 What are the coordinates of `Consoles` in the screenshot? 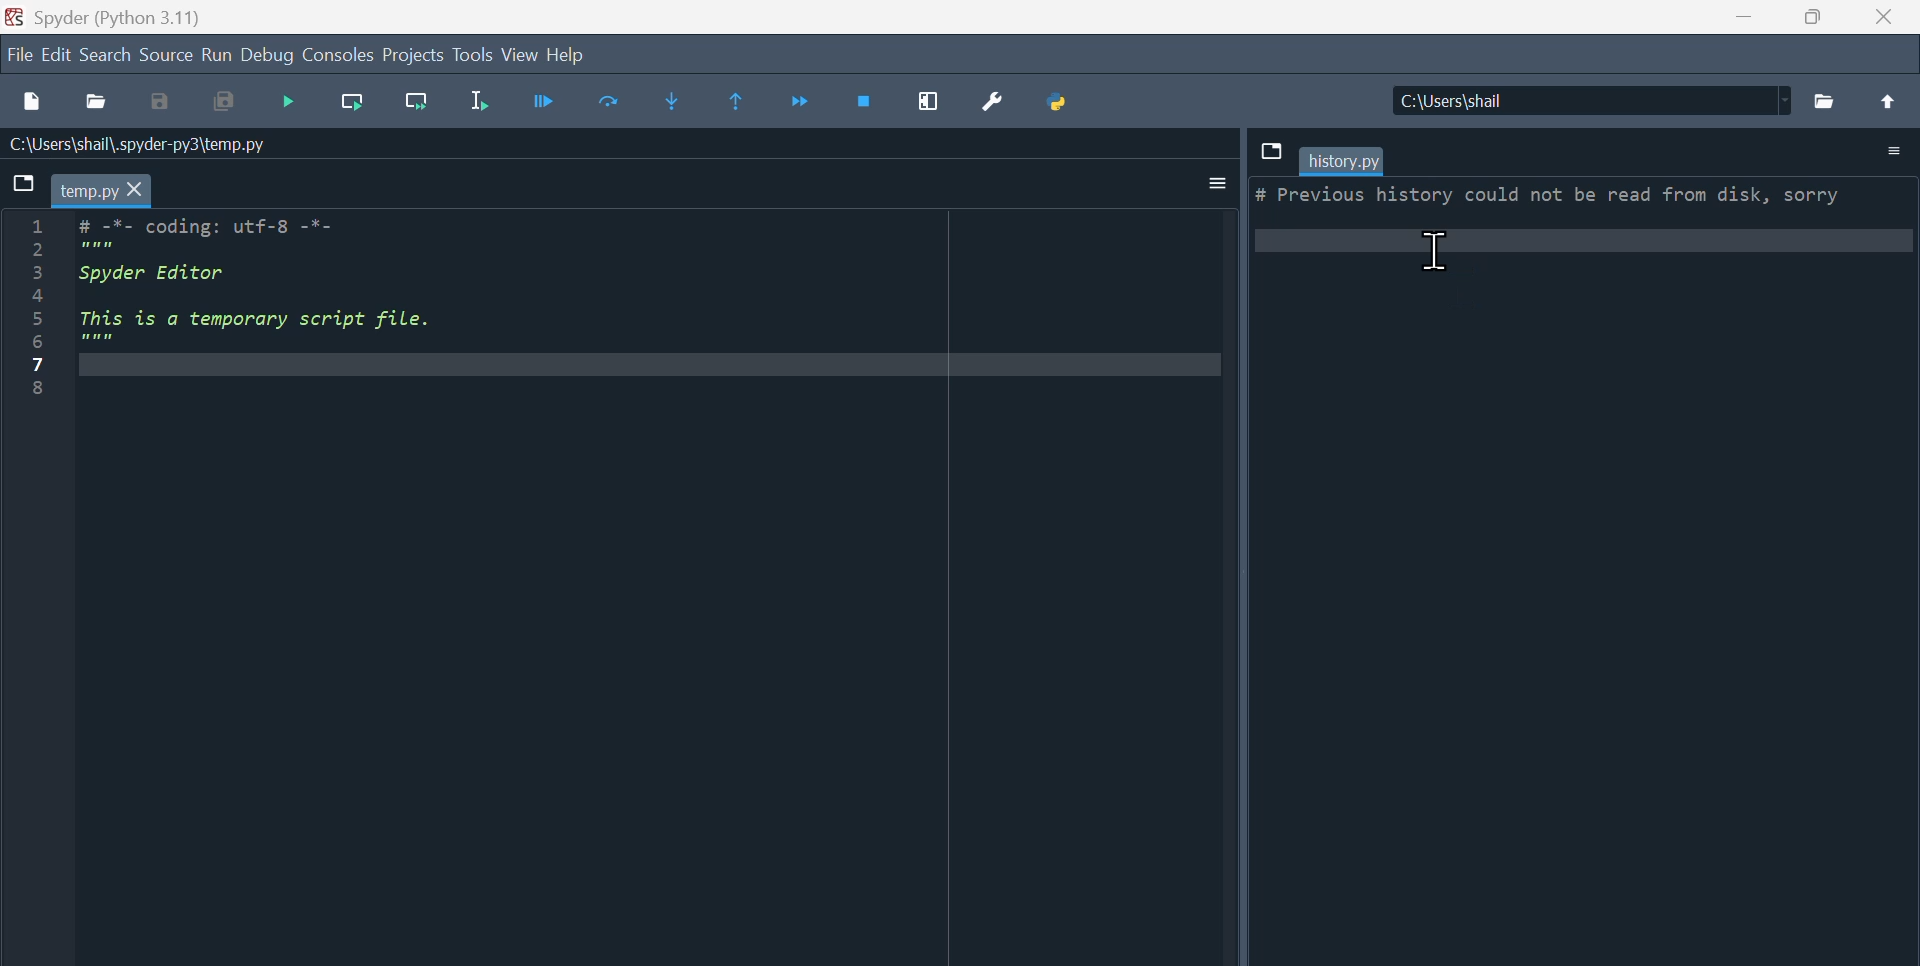 It's located at (337, 57).